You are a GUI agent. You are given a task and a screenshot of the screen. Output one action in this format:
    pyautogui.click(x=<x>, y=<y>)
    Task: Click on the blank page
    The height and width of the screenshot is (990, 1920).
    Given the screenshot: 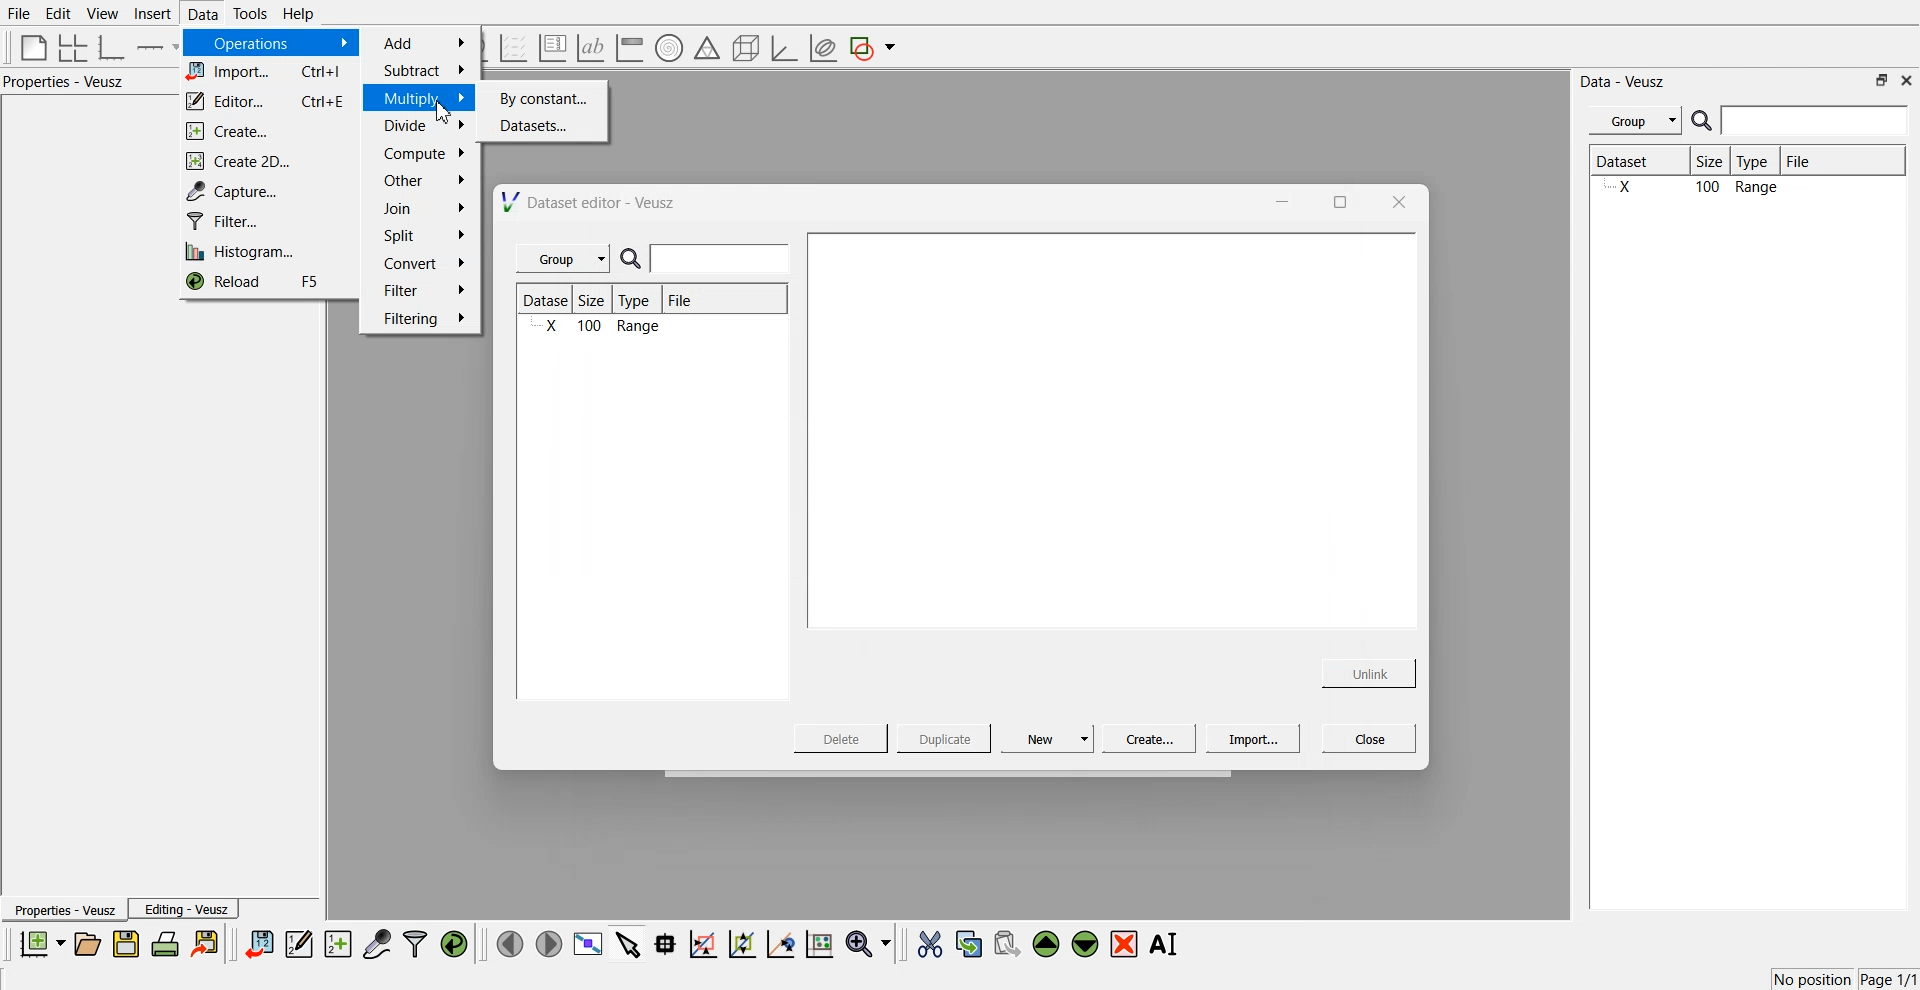 What is the action you would take?
    pyautogui.click(x=29, y=46)
    